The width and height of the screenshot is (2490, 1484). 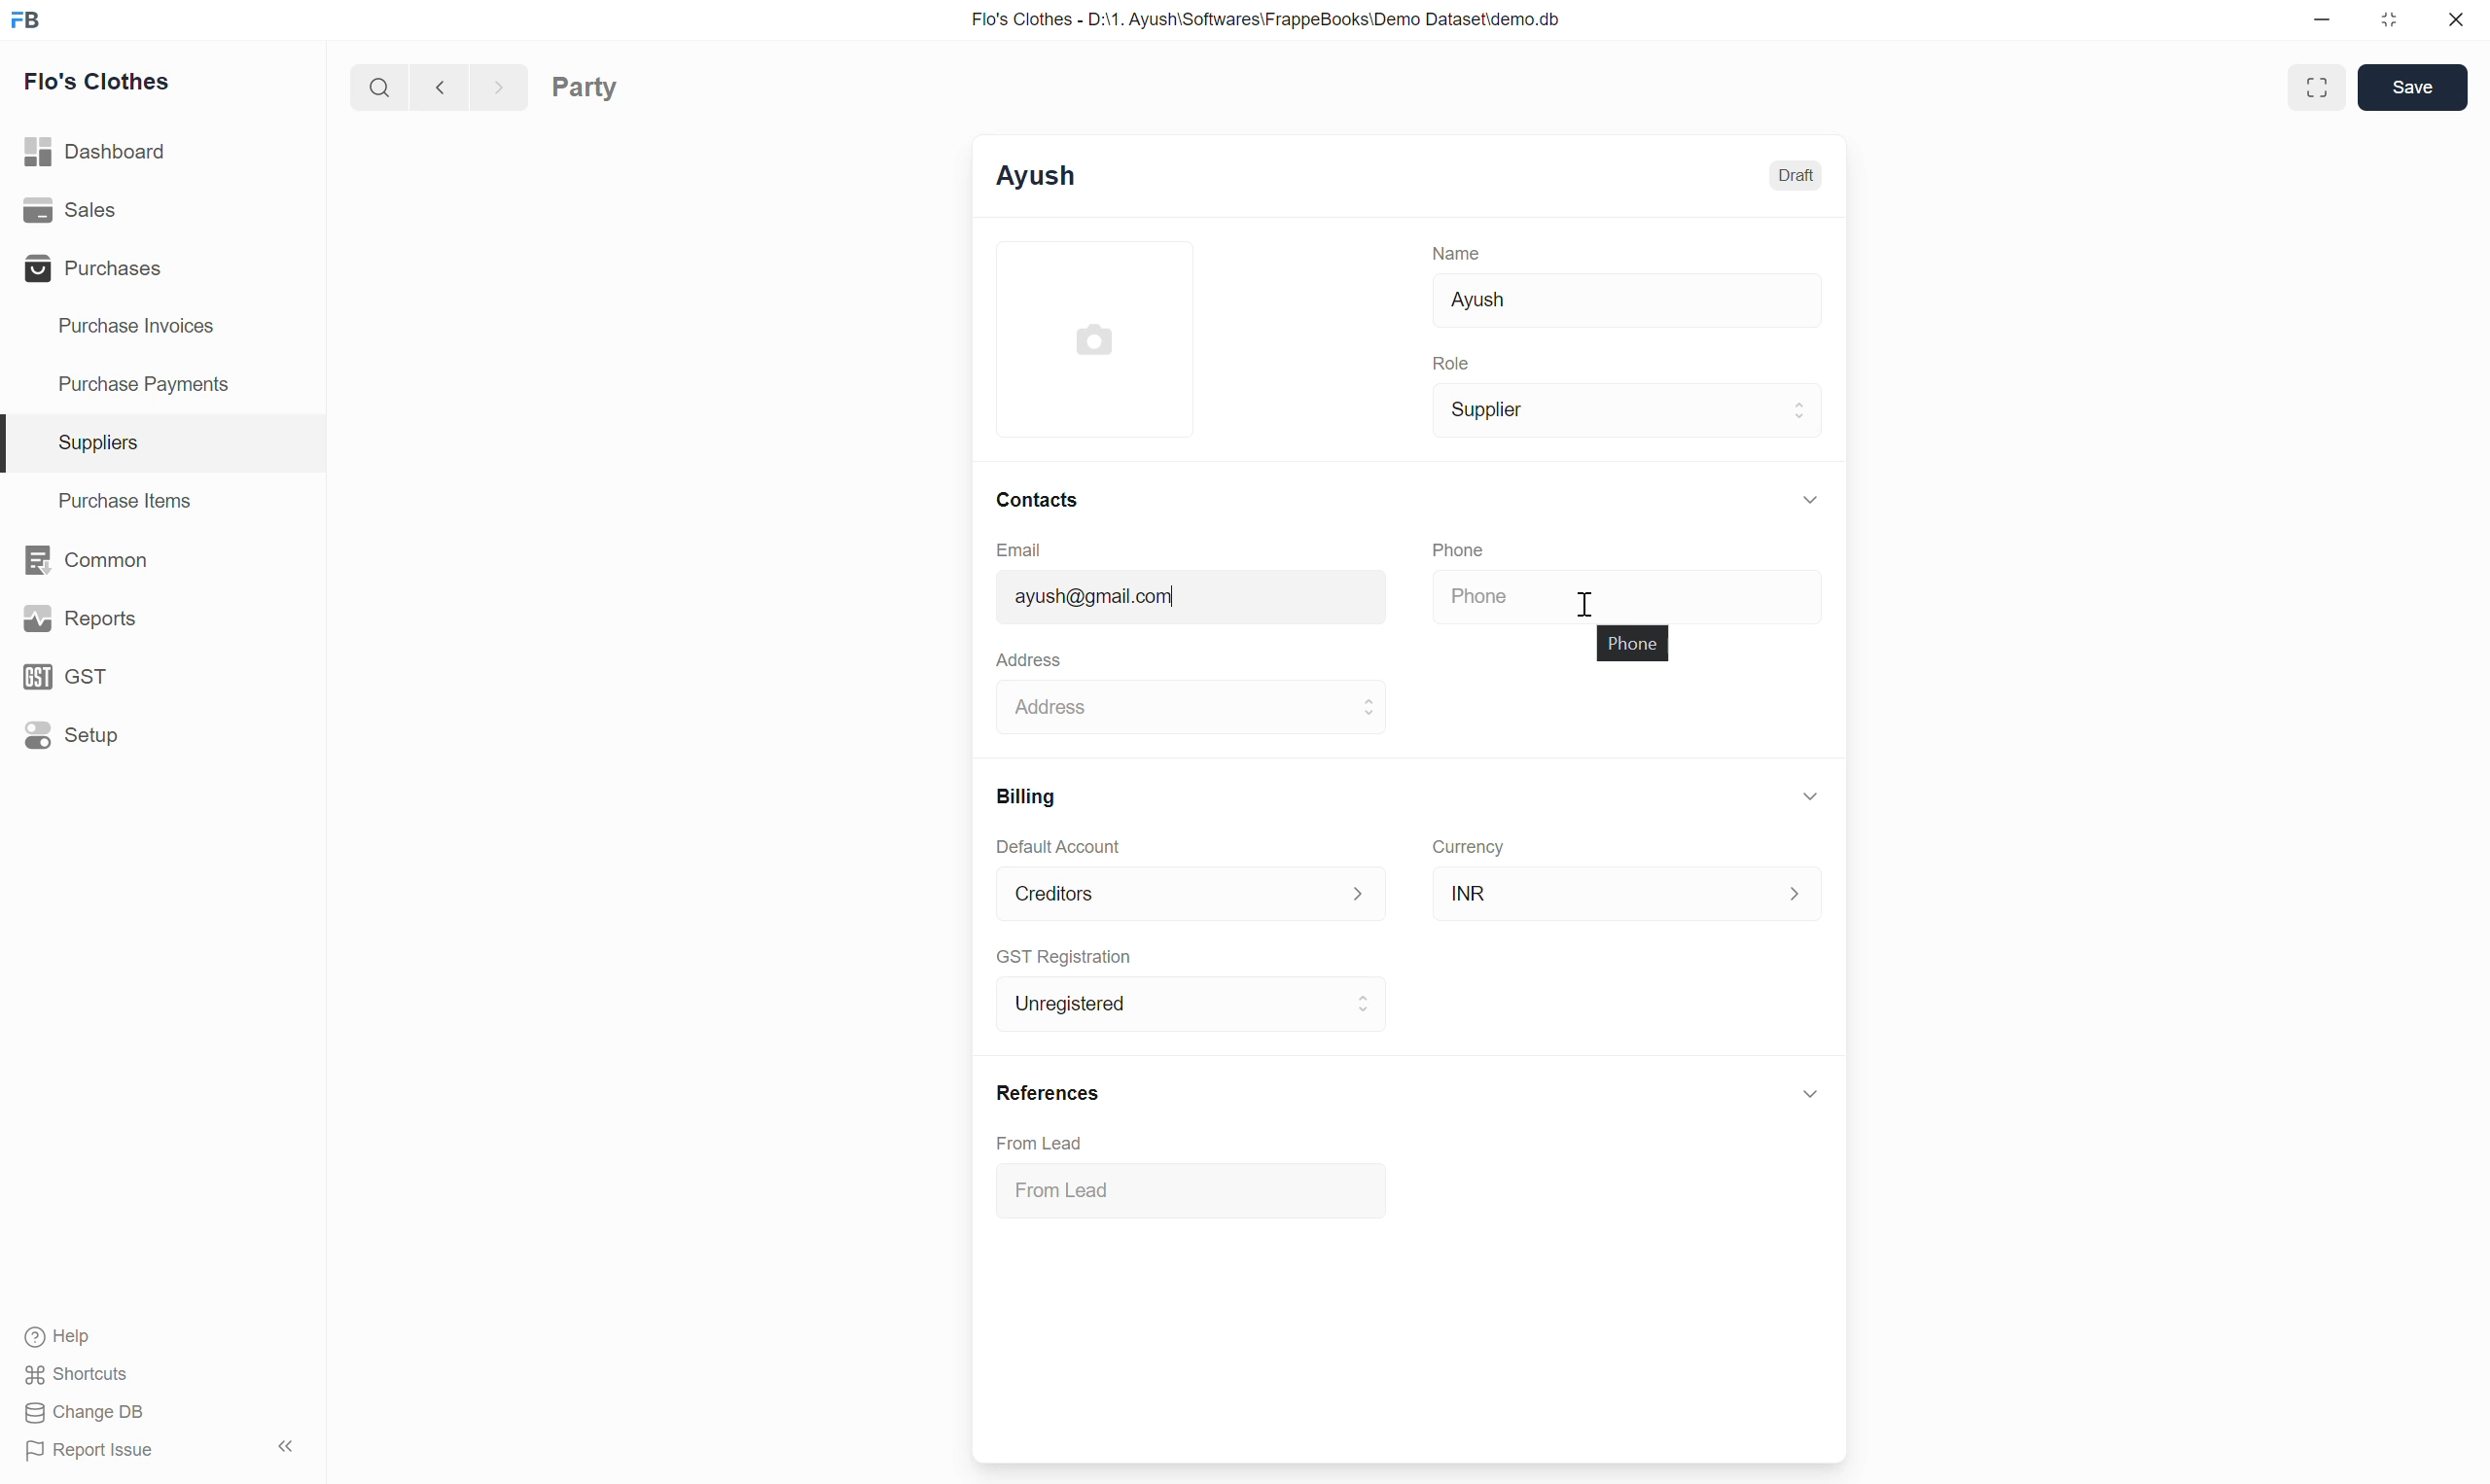 What do you see at coordinates (162, 210) in the screenshot?
I see `Sales` at bounding box center [162, 210].